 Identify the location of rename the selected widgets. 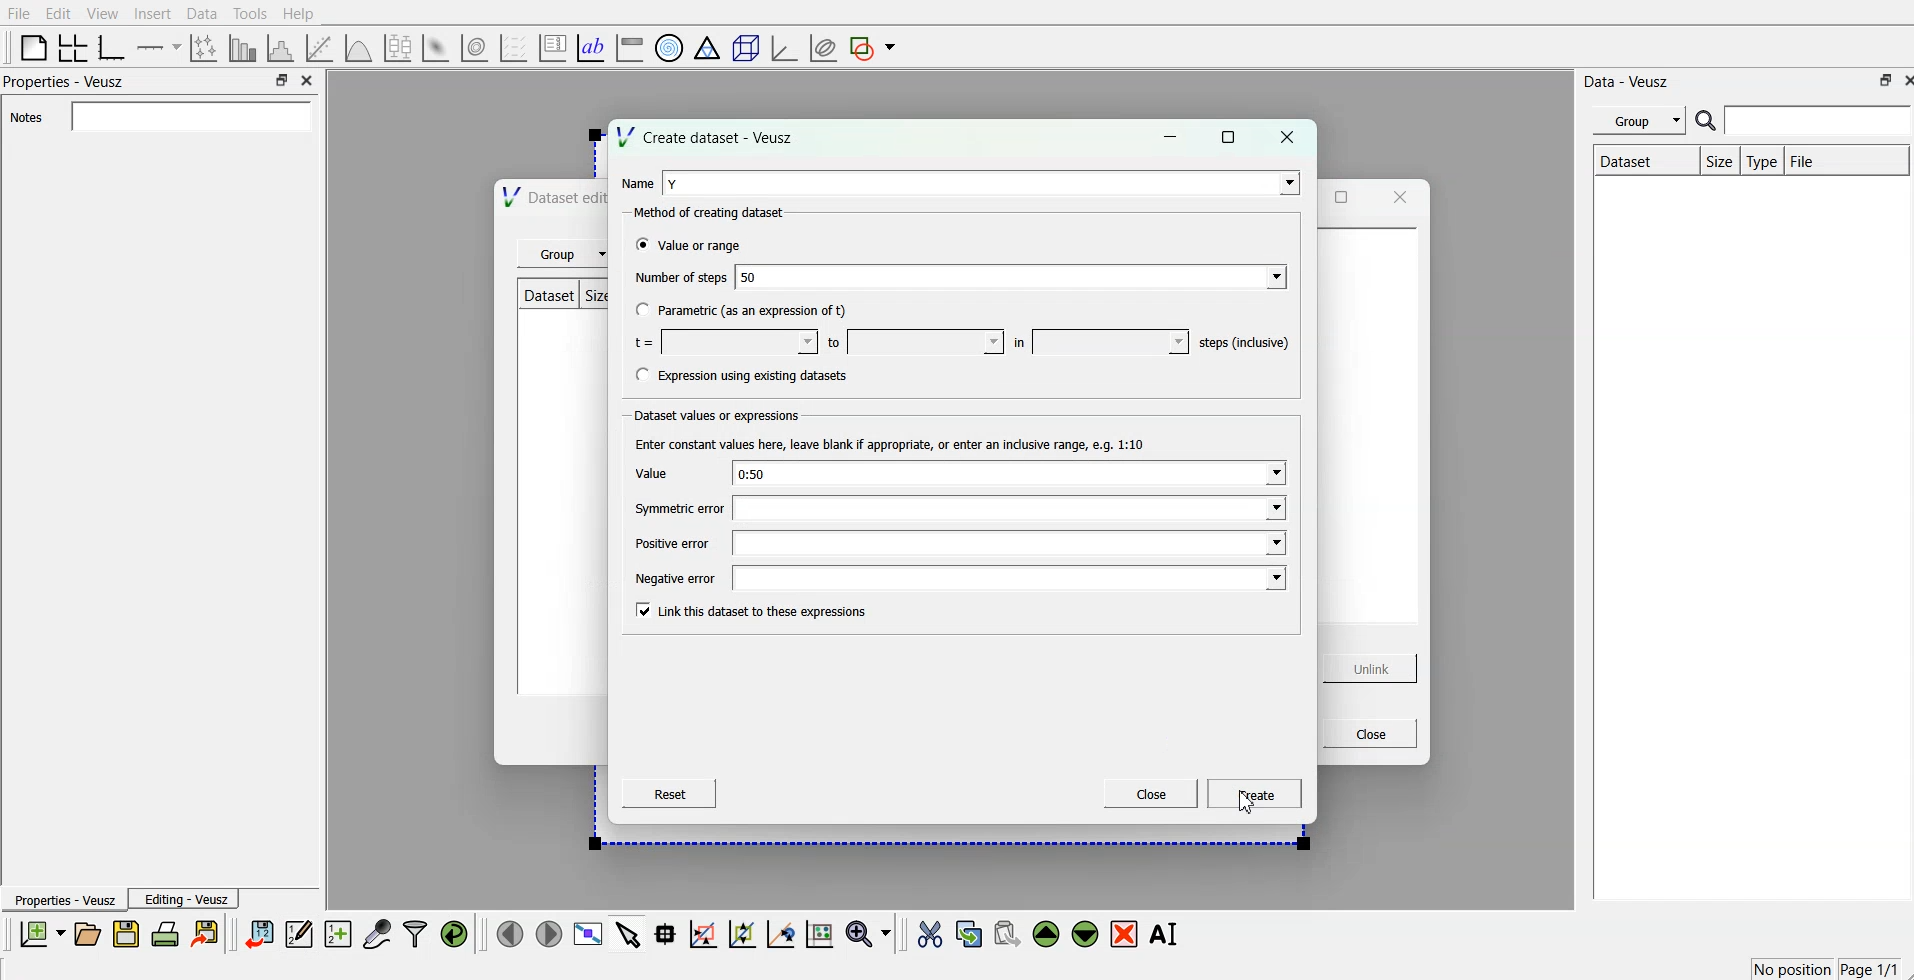
(1165, 934).